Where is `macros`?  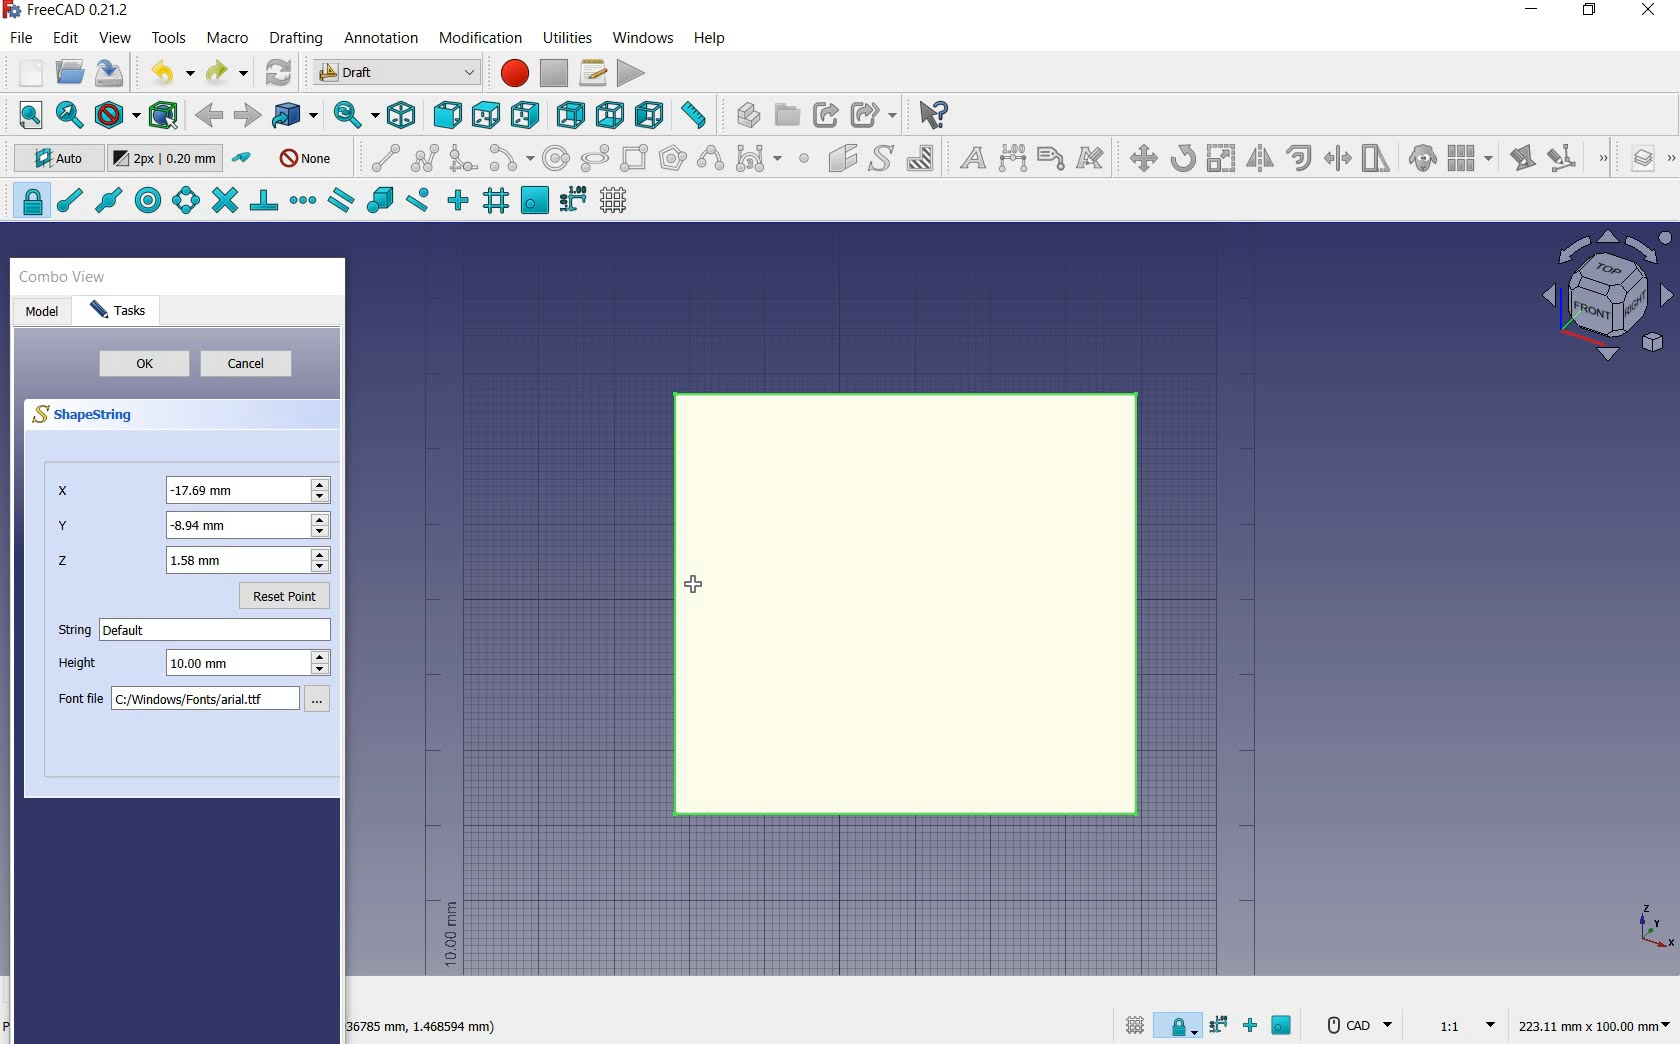
macros is located at coordinates (594, 73).